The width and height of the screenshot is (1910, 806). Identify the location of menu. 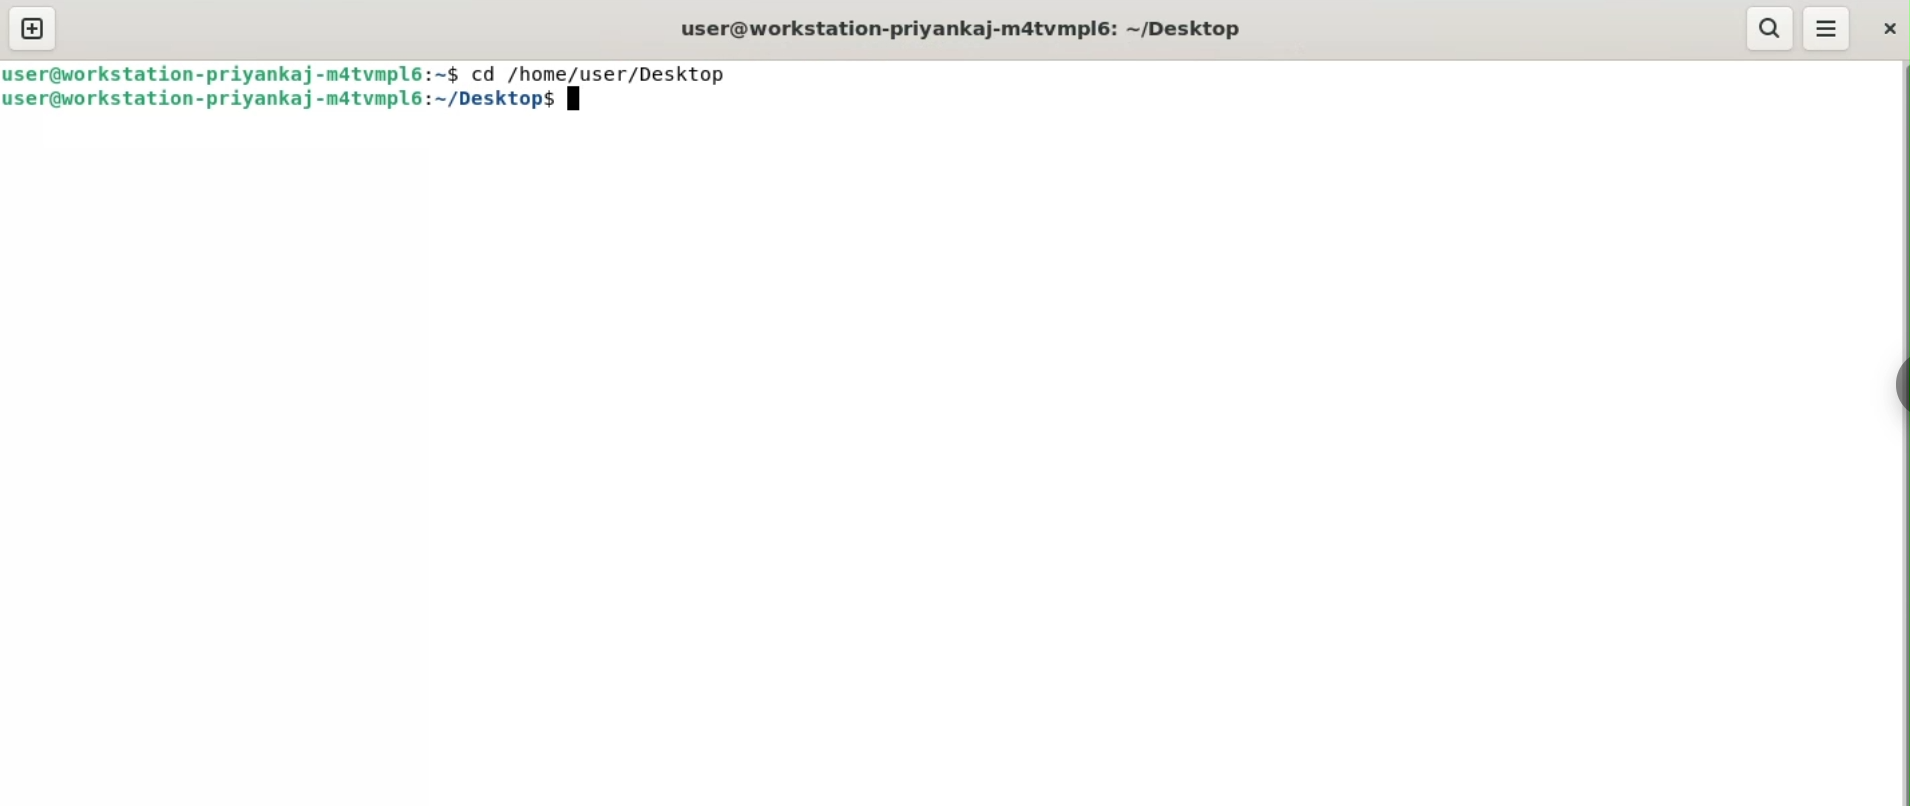
(1826, 28).